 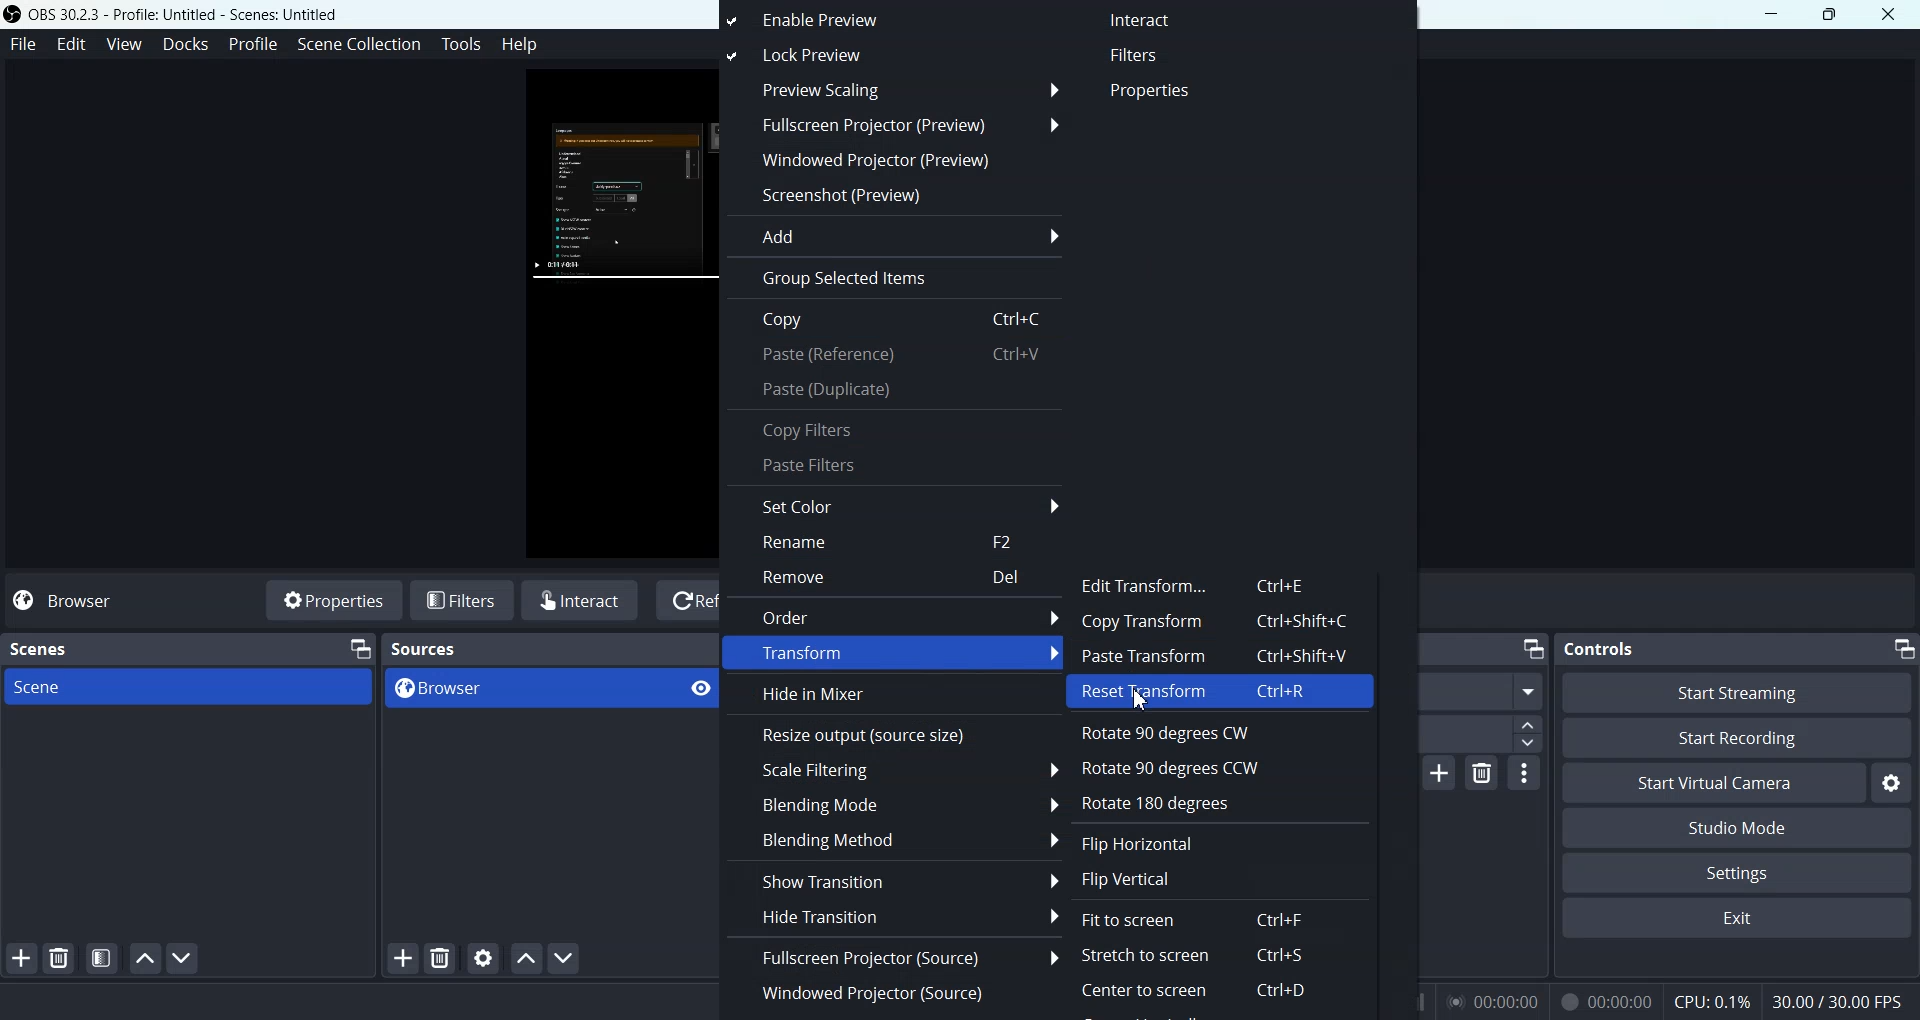 What do you see at coordinates (1149, 21) in the screenshot?
I see `Interact` at bounding box center [1149, 21].